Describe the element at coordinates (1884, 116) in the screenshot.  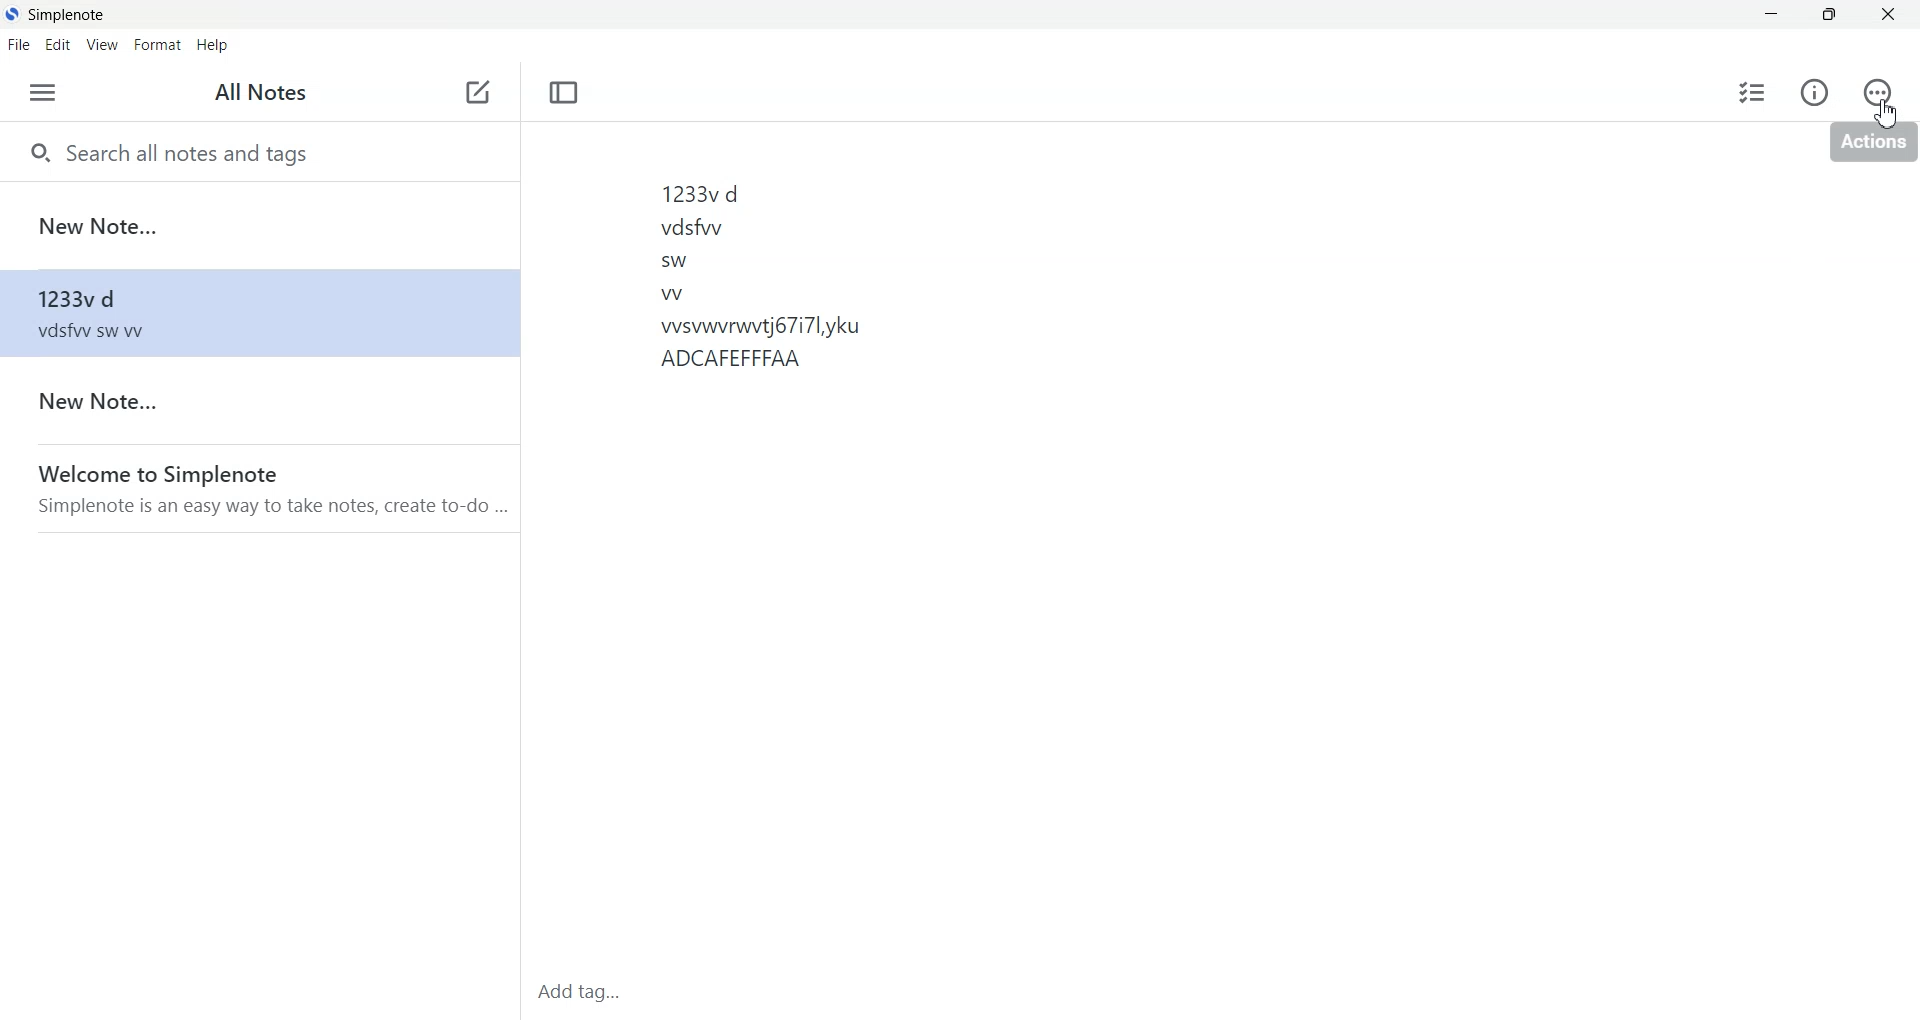
I see `Cursor` at that location.